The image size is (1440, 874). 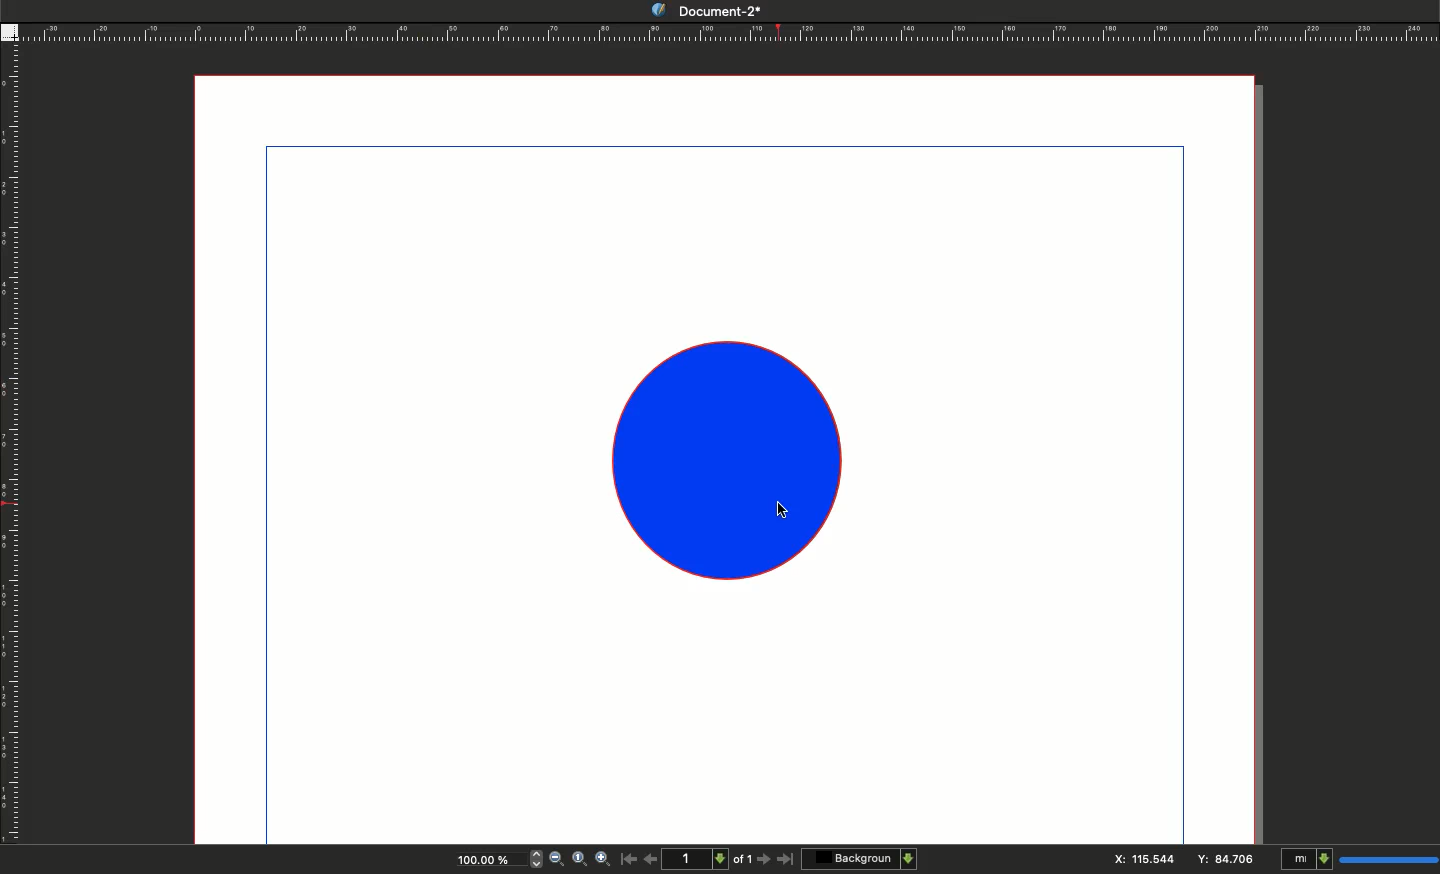 I want to click on 100.00%, so click(x=481, y=862).